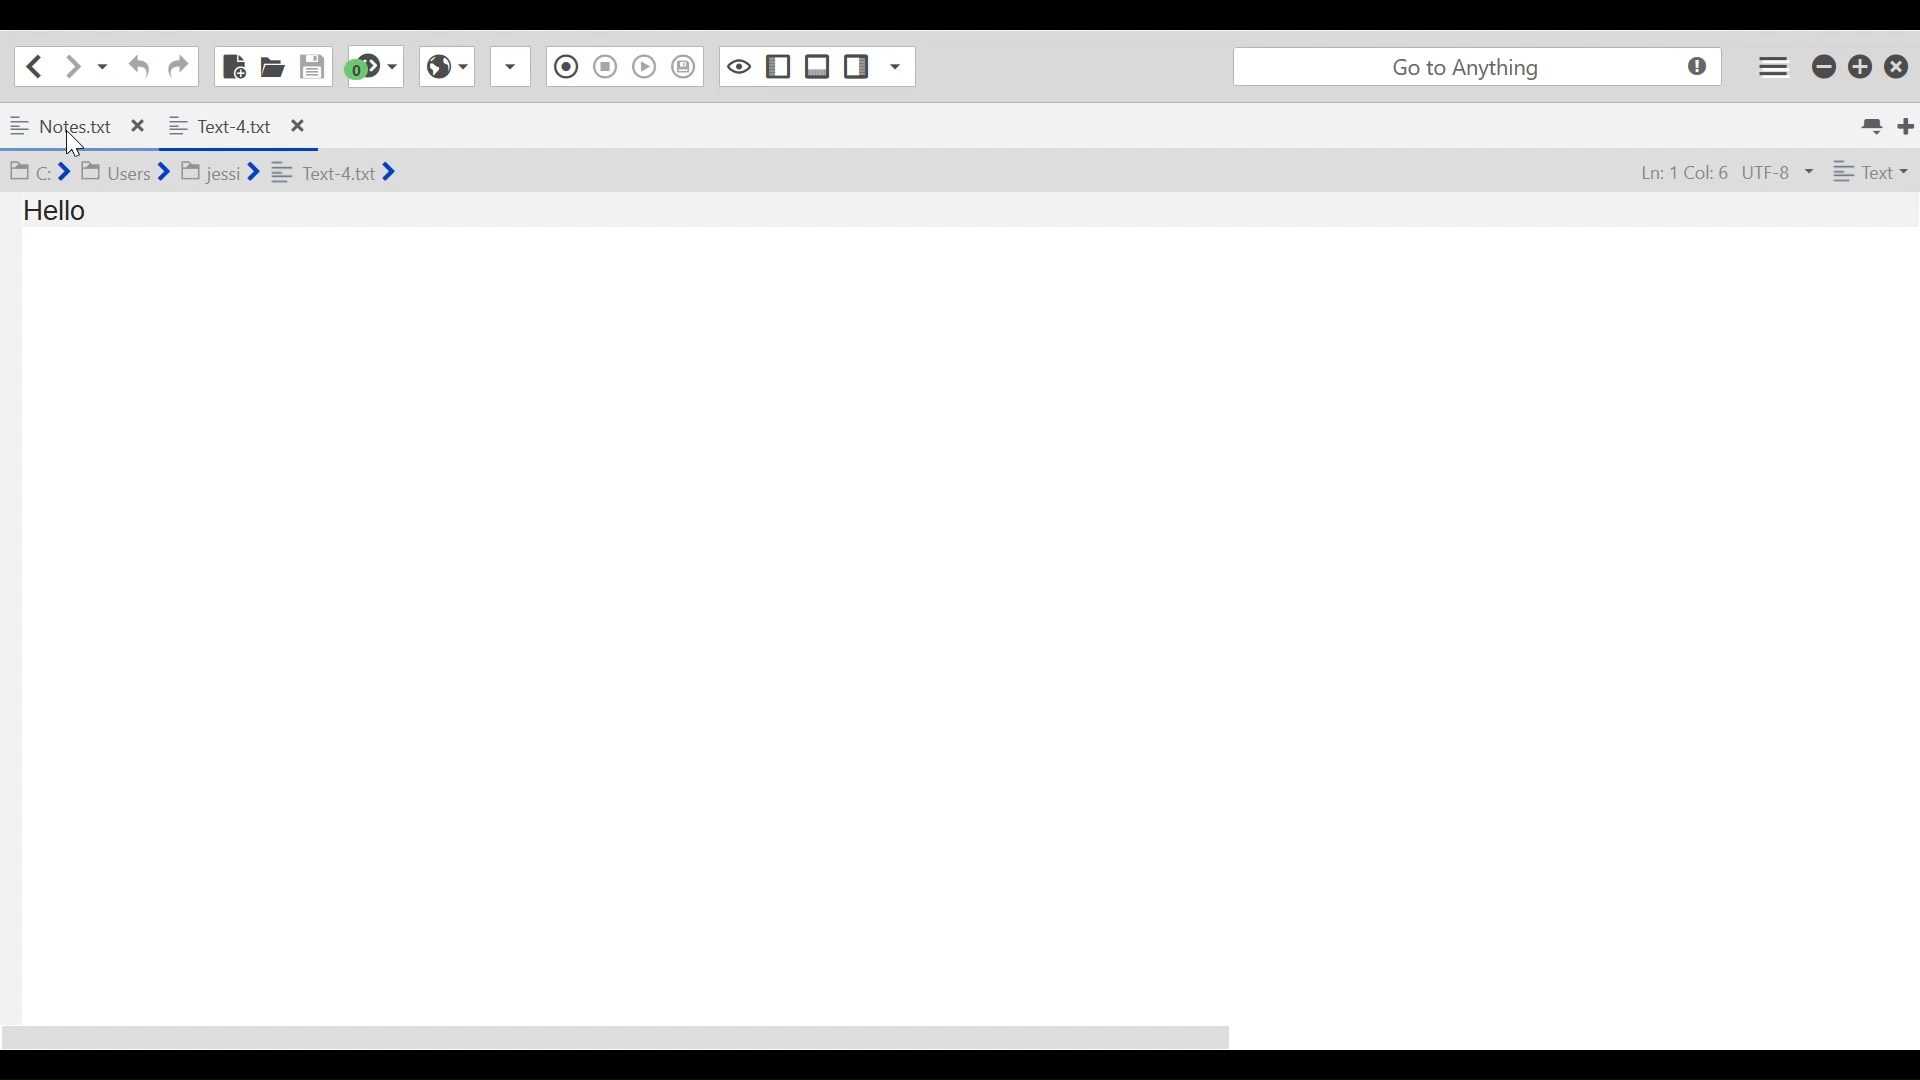 This screenshot has height=1080, width=1920. I want to click on Restore, so click(1858, 66).